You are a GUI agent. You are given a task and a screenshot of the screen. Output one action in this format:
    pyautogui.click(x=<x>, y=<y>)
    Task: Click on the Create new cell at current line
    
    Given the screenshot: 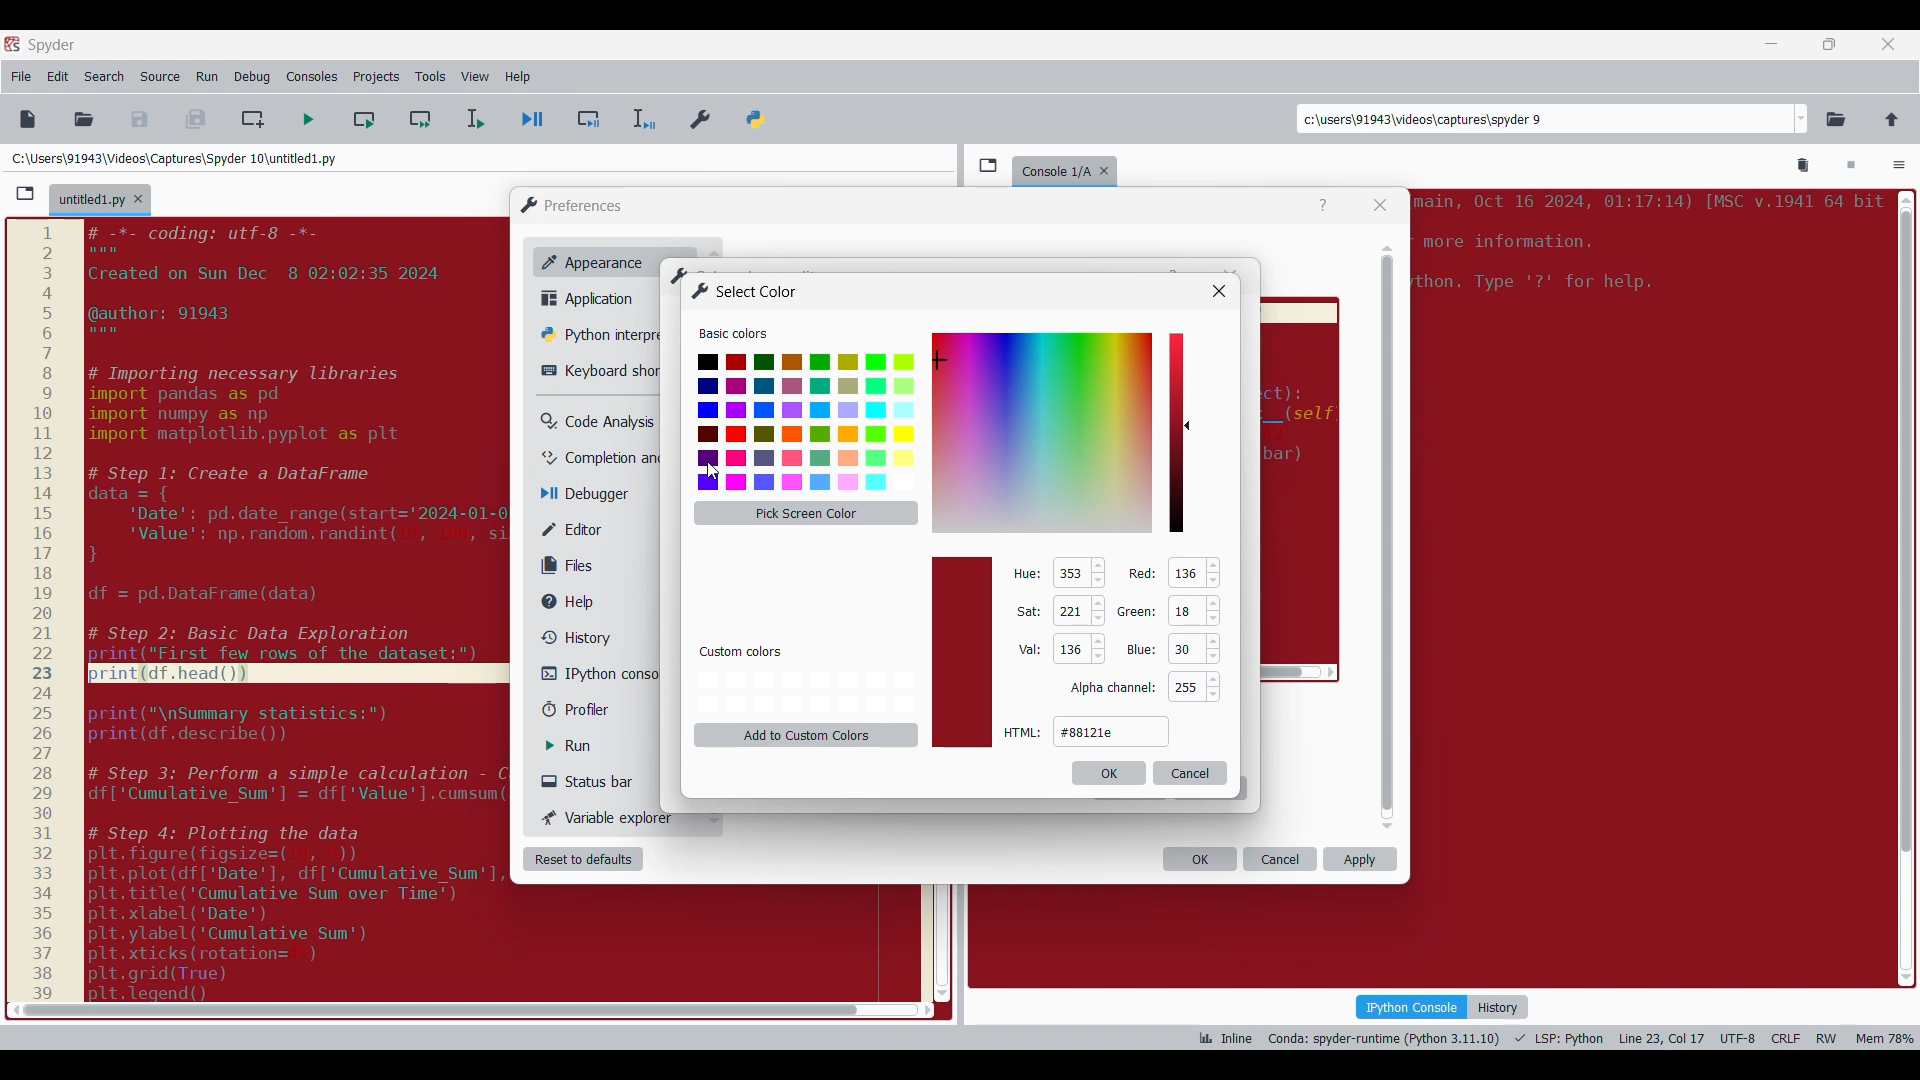 What is the action you would take?
    pyautogui.click(x=253, y=119)
    